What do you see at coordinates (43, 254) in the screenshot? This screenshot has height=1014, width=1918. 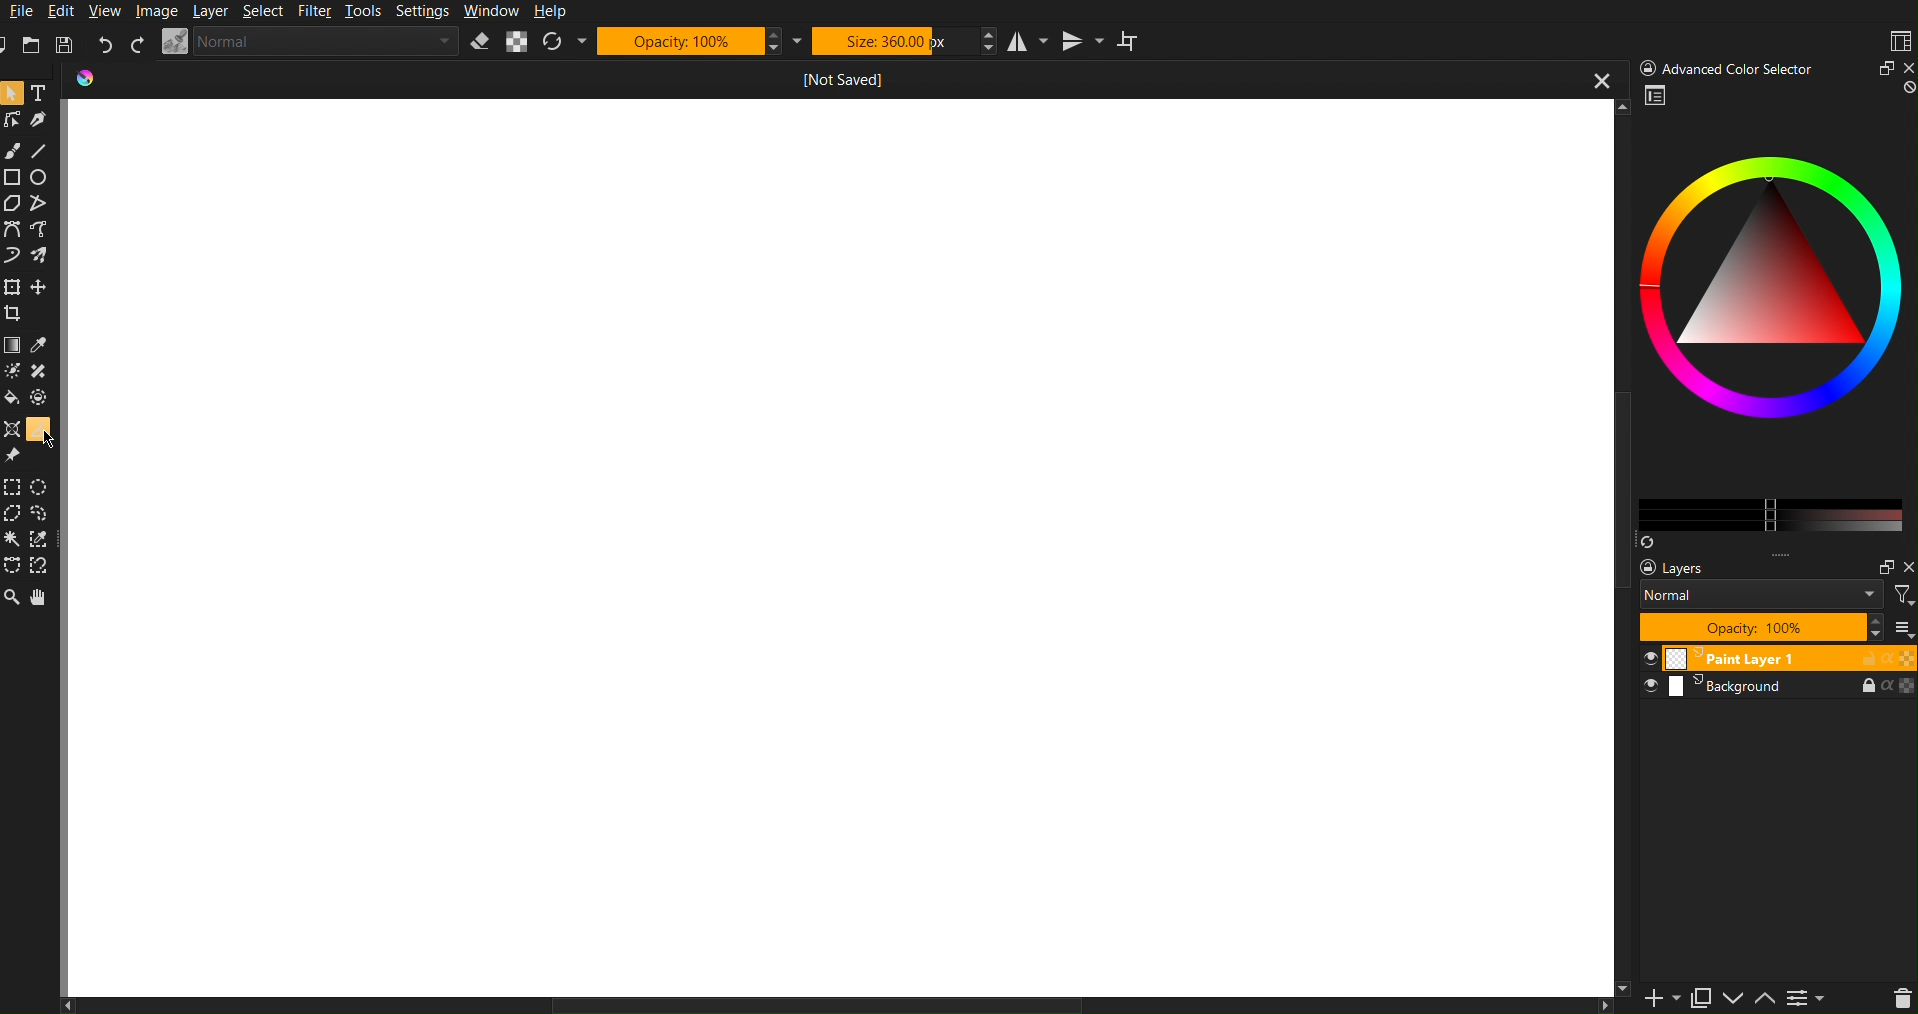 I see `Brushes` at bounding box center [43, 254].